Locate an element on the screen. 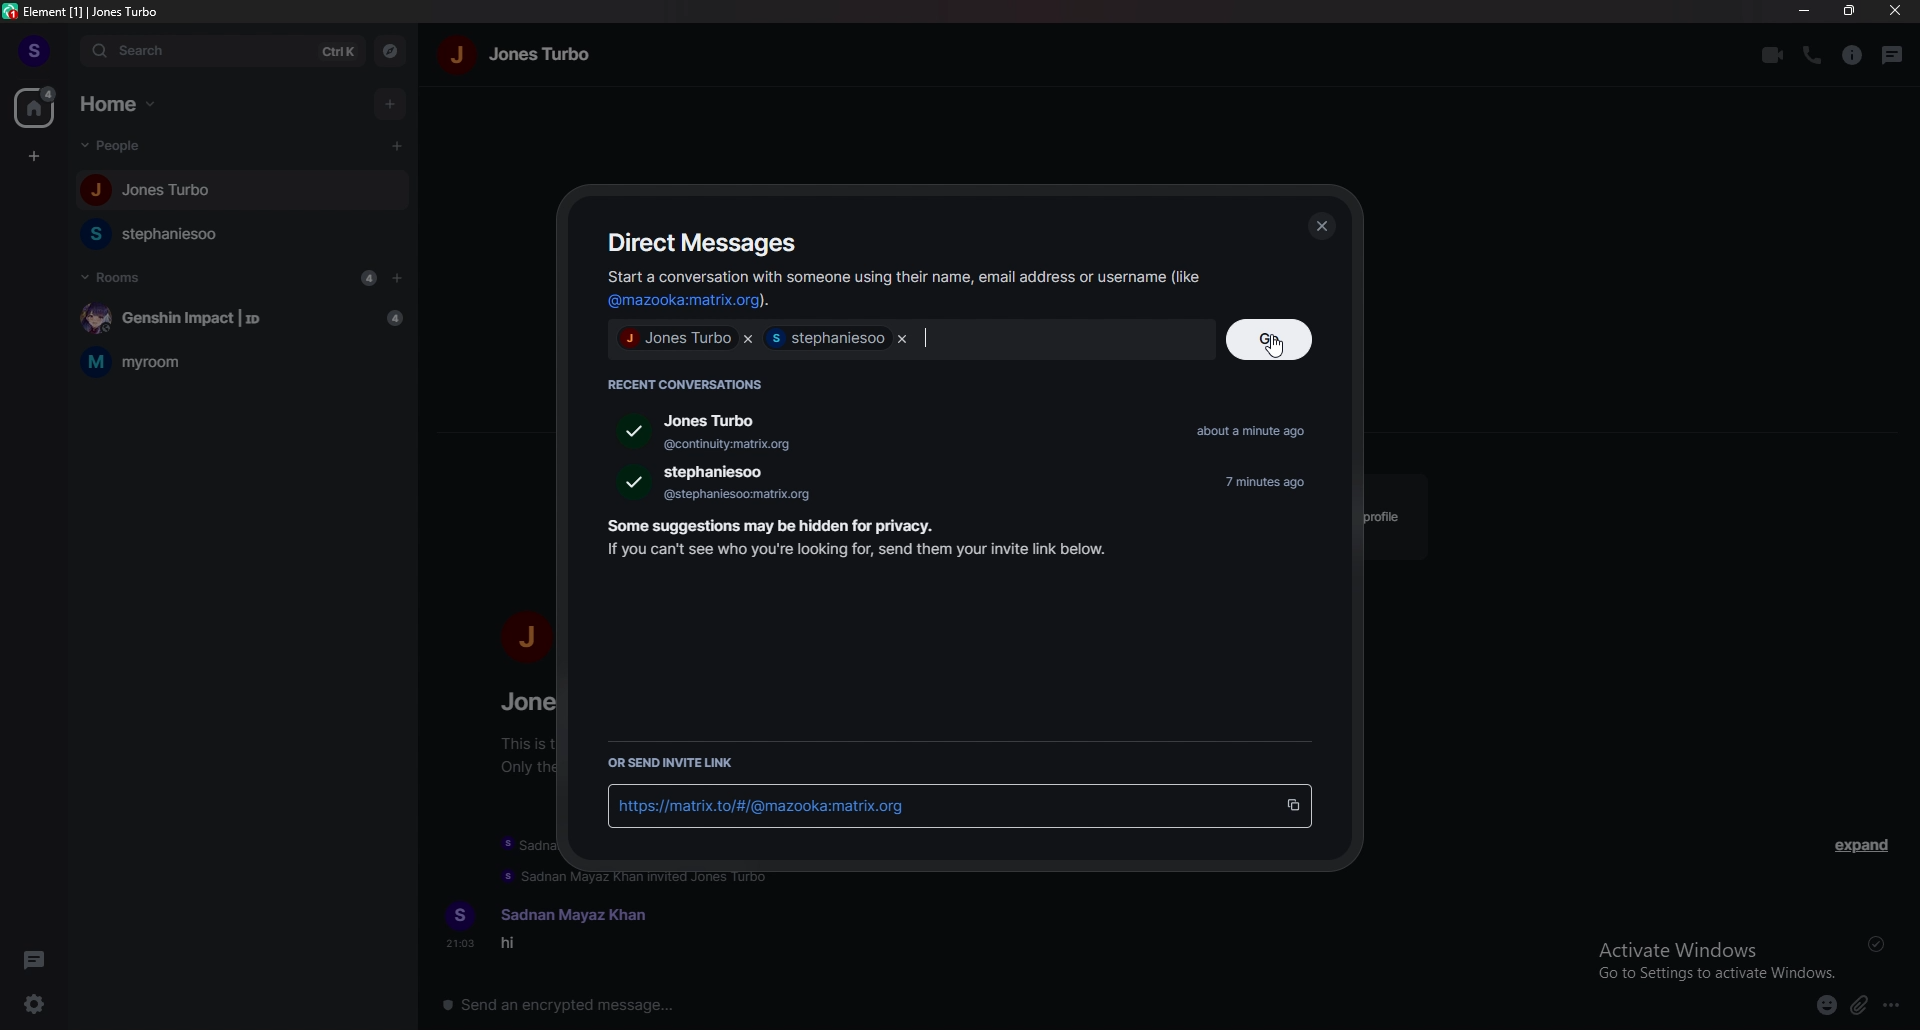 Image resolution: width=1920 pixels, height=1030 pixels. remove is located at coordinates (902, 338).